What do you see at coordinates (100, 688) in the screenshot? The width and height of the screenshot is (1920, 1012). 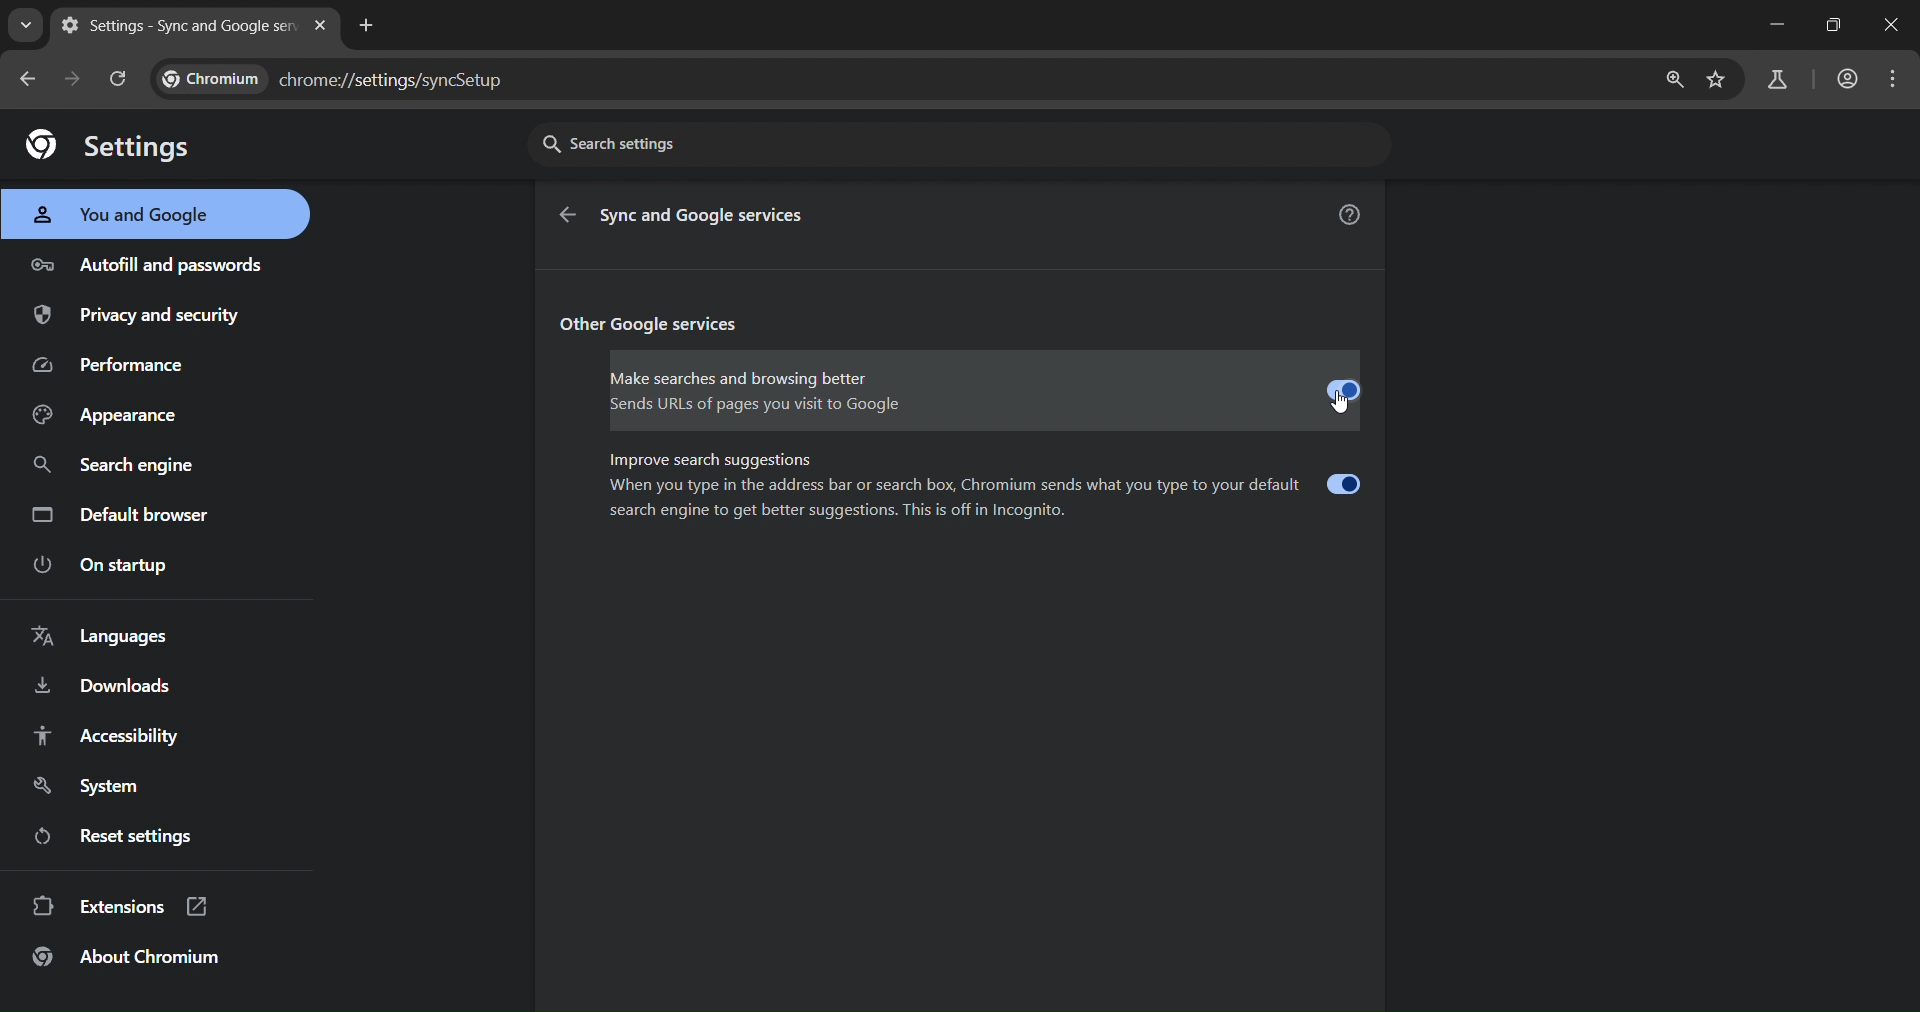 I see `downloads` at bounding box center [100, 688].